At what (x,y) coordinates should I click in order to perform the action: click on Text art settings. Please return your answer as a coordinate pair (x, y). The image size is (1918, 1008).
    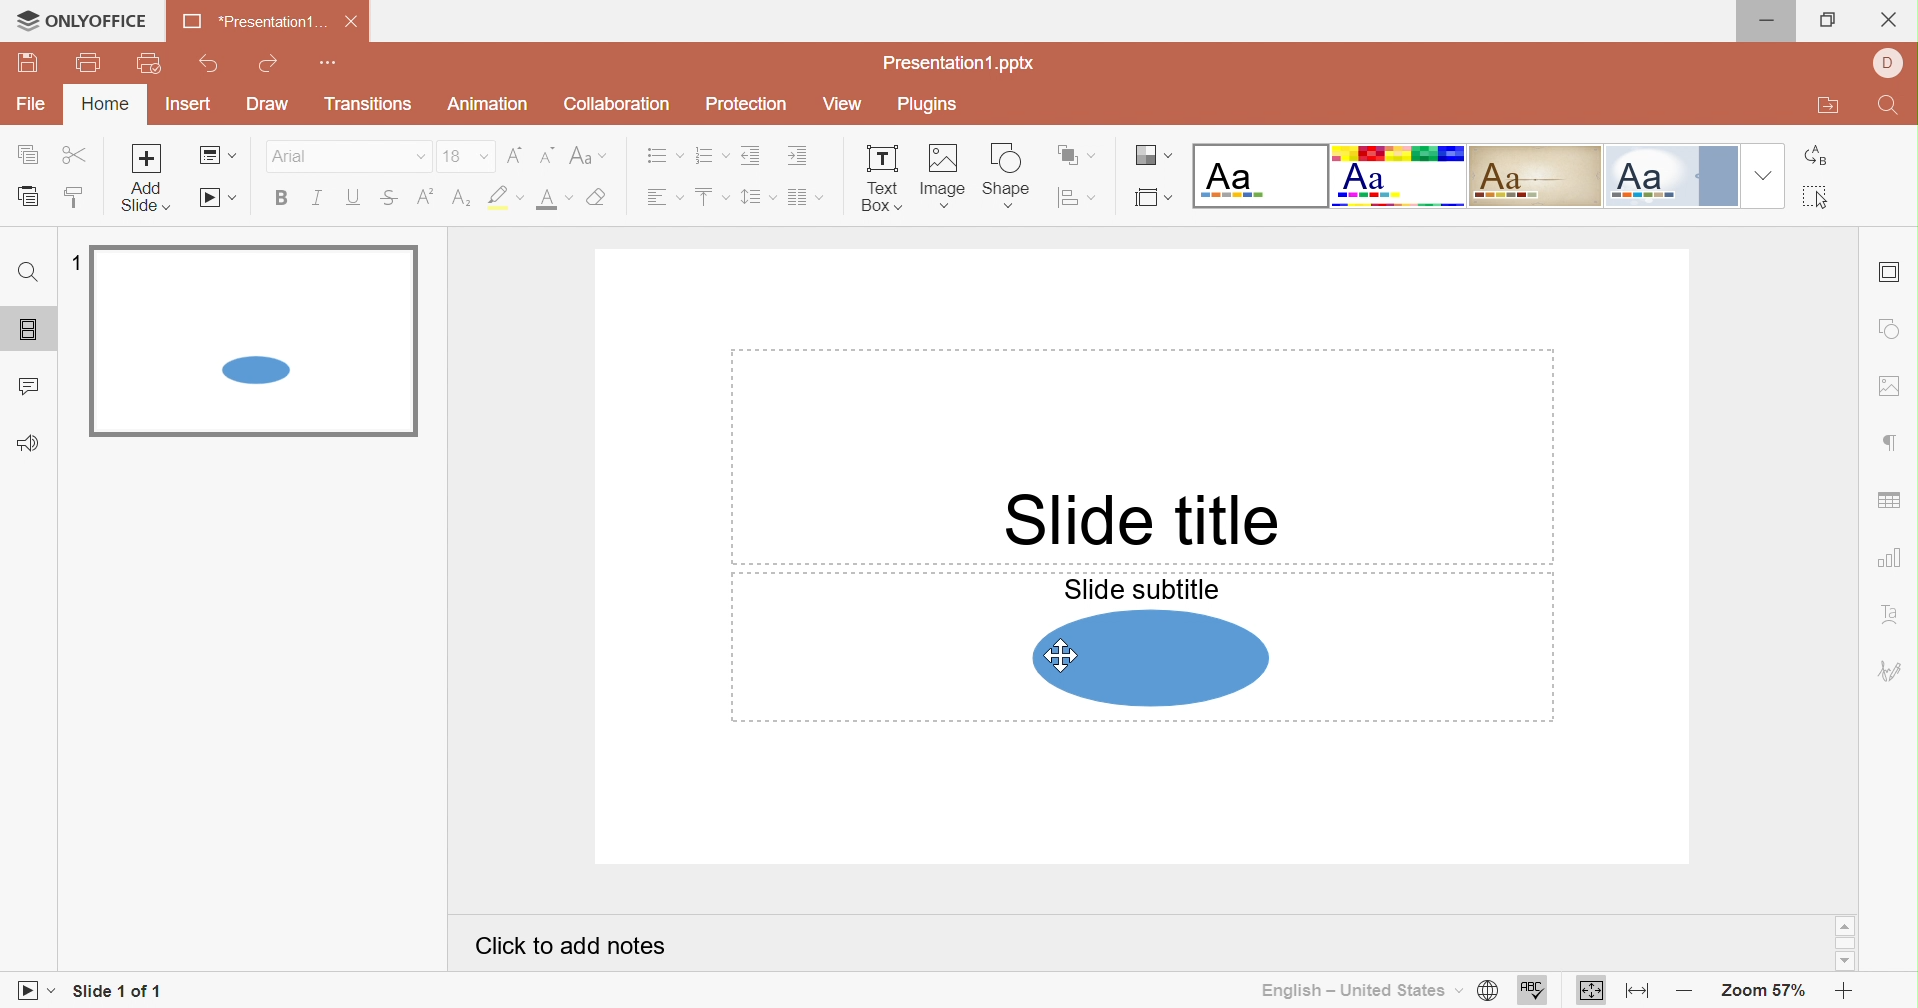
    Looking at the image, I should click on (1893, 612).